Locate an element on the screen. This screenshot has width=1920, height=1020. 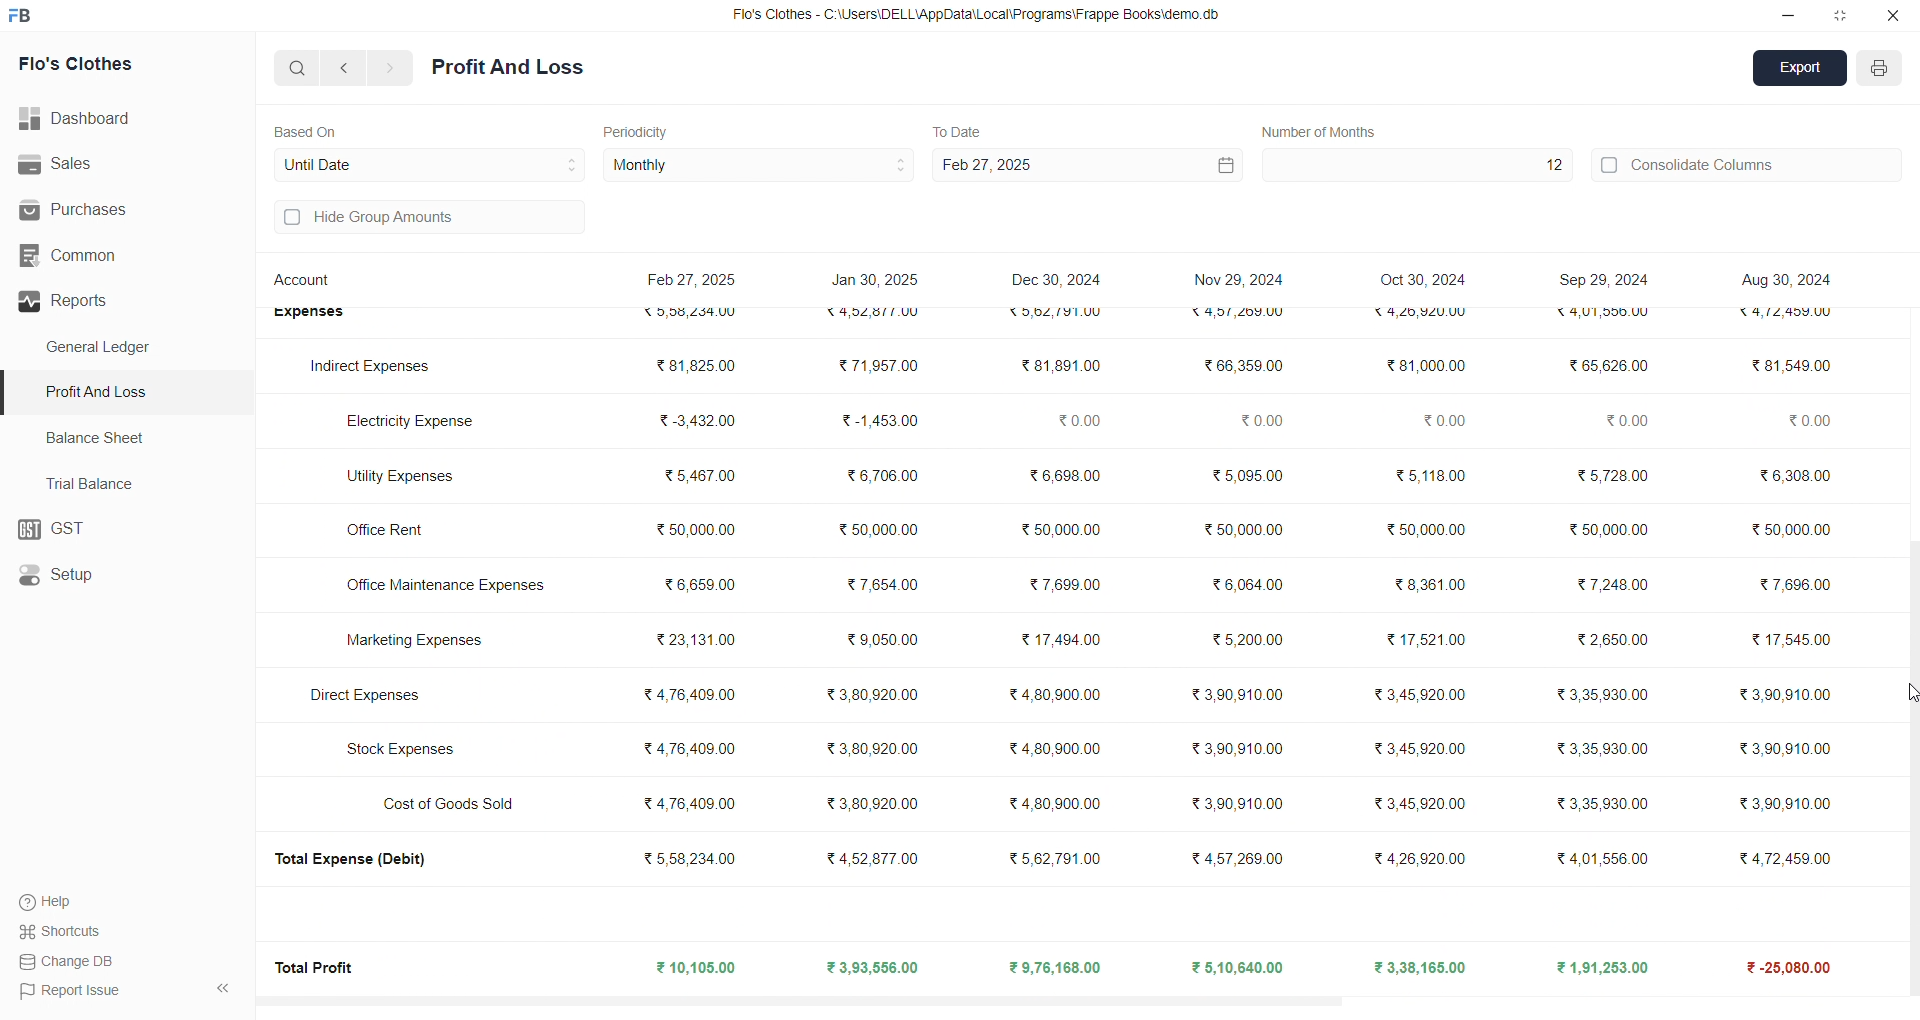
Common is located at coordinates (102, 256).